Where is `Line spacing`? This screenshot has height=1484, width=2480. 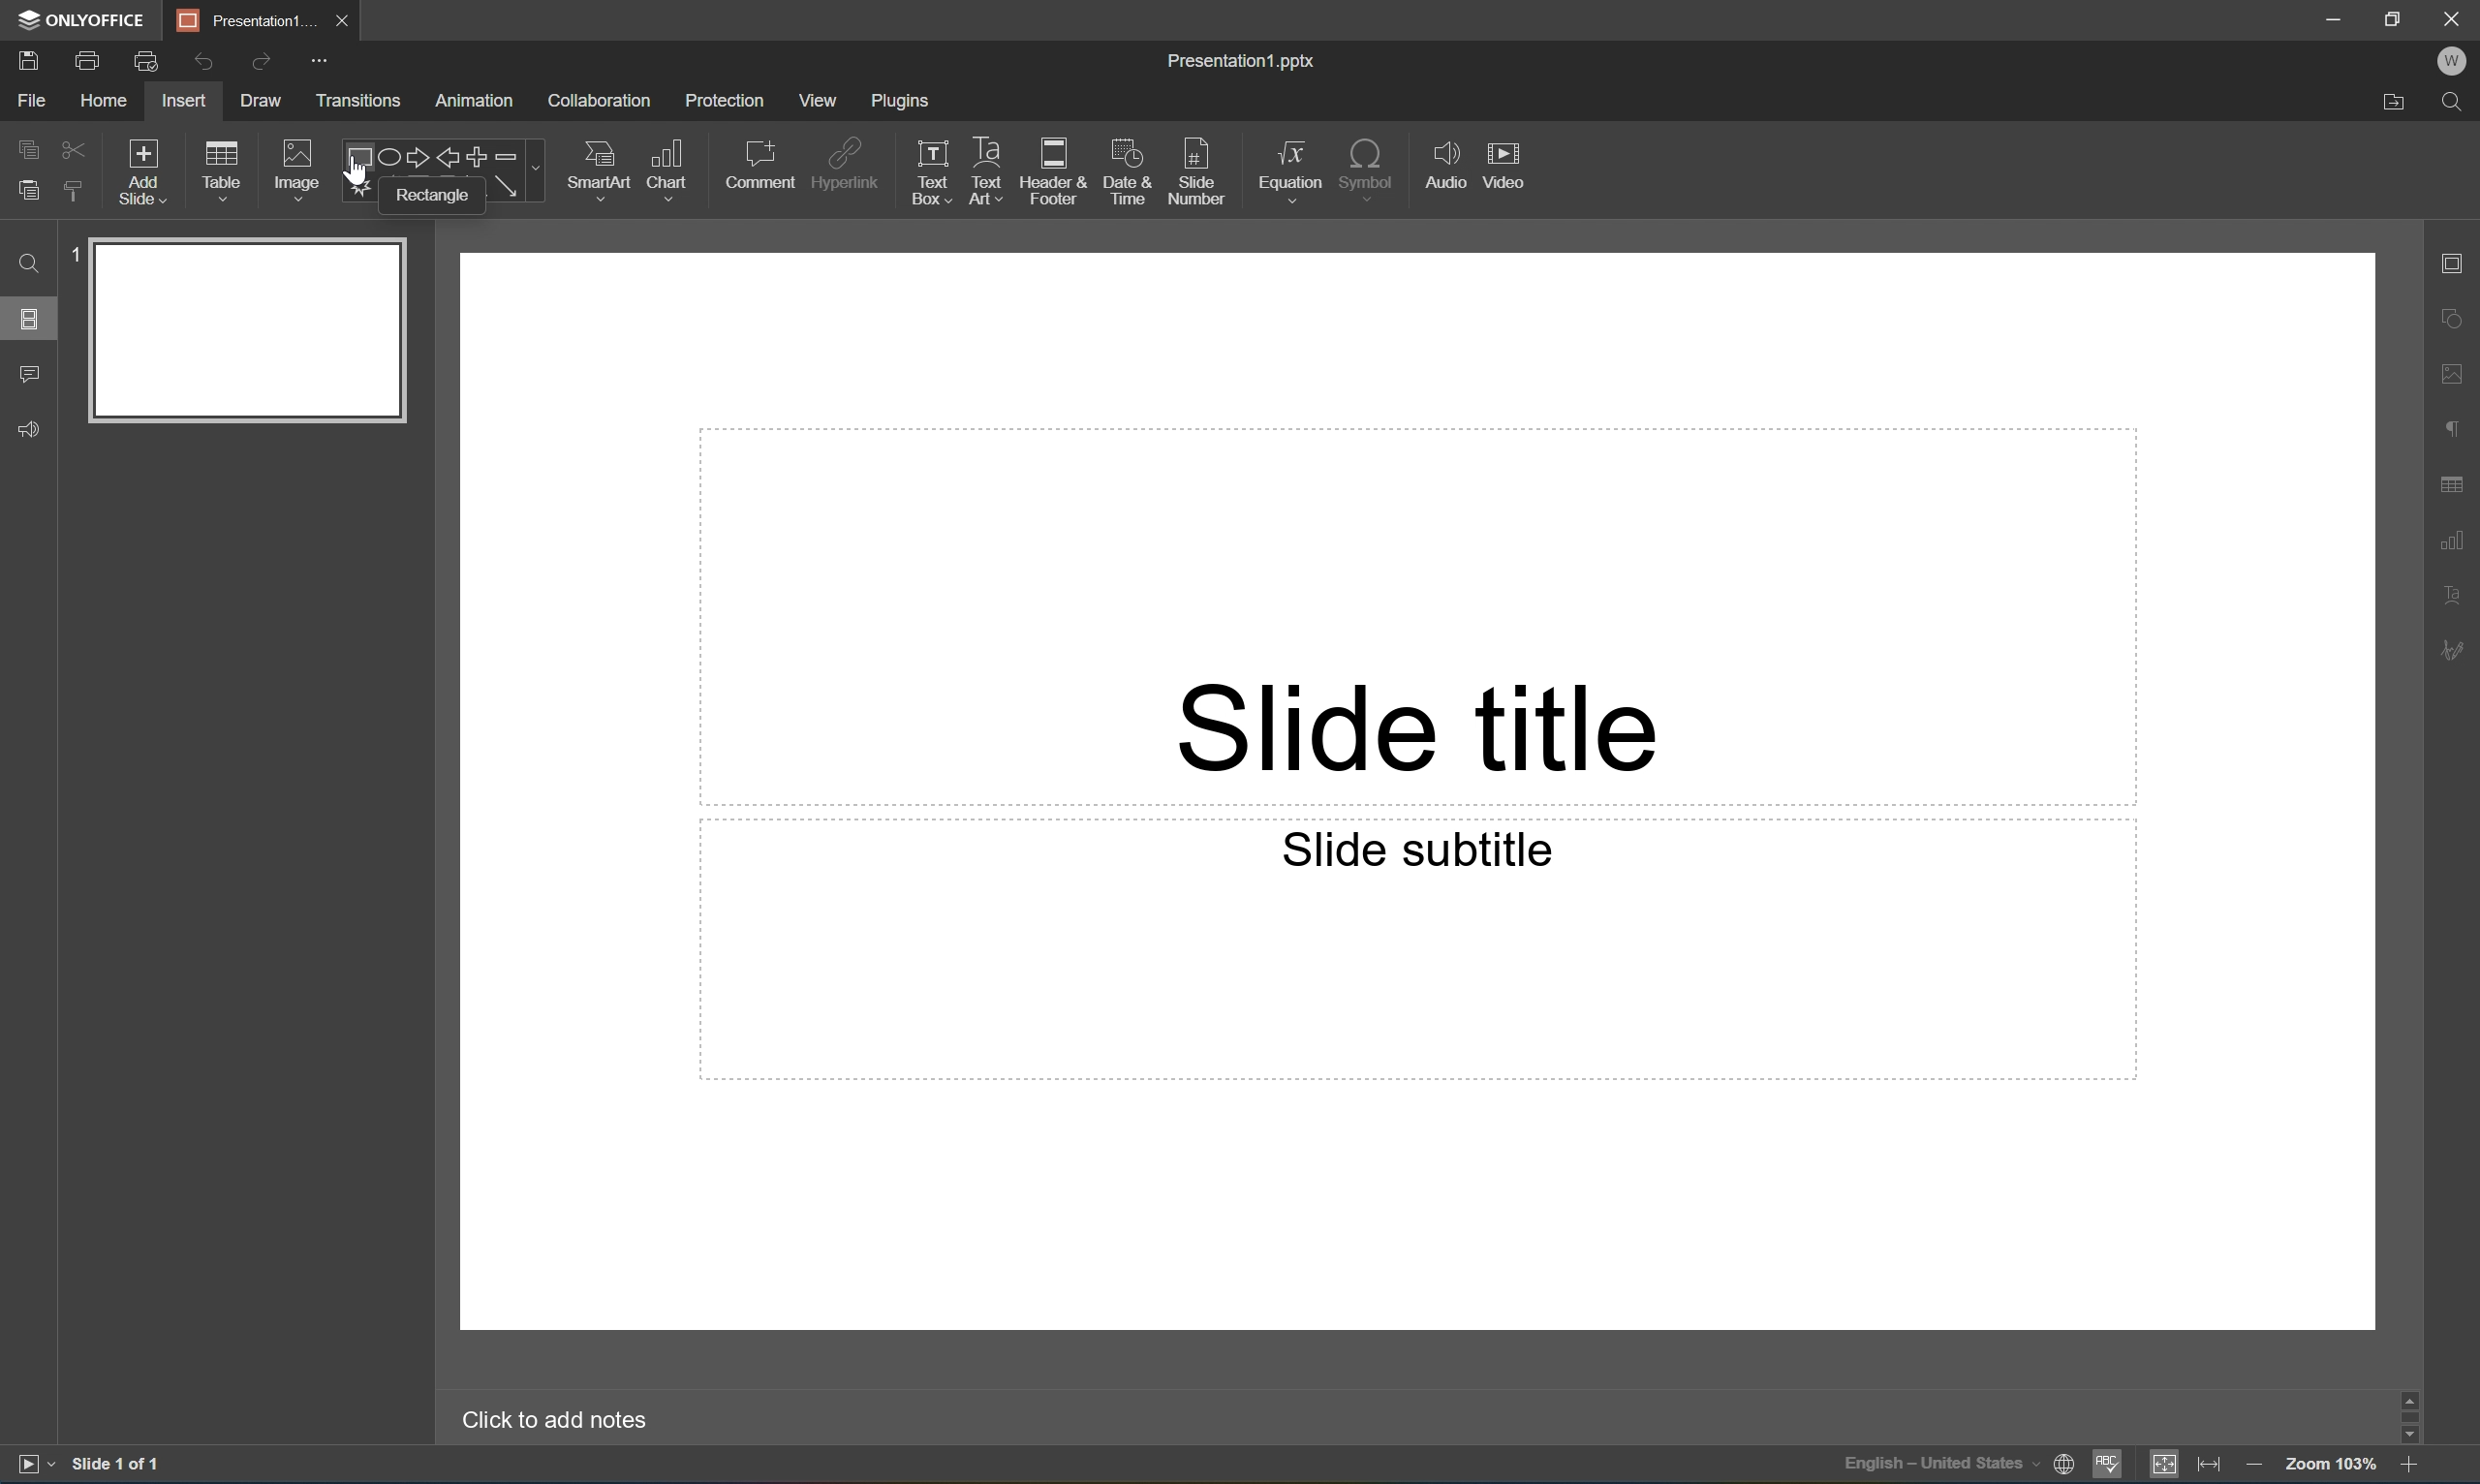
Line spacing is located at coordinates (735, 192).